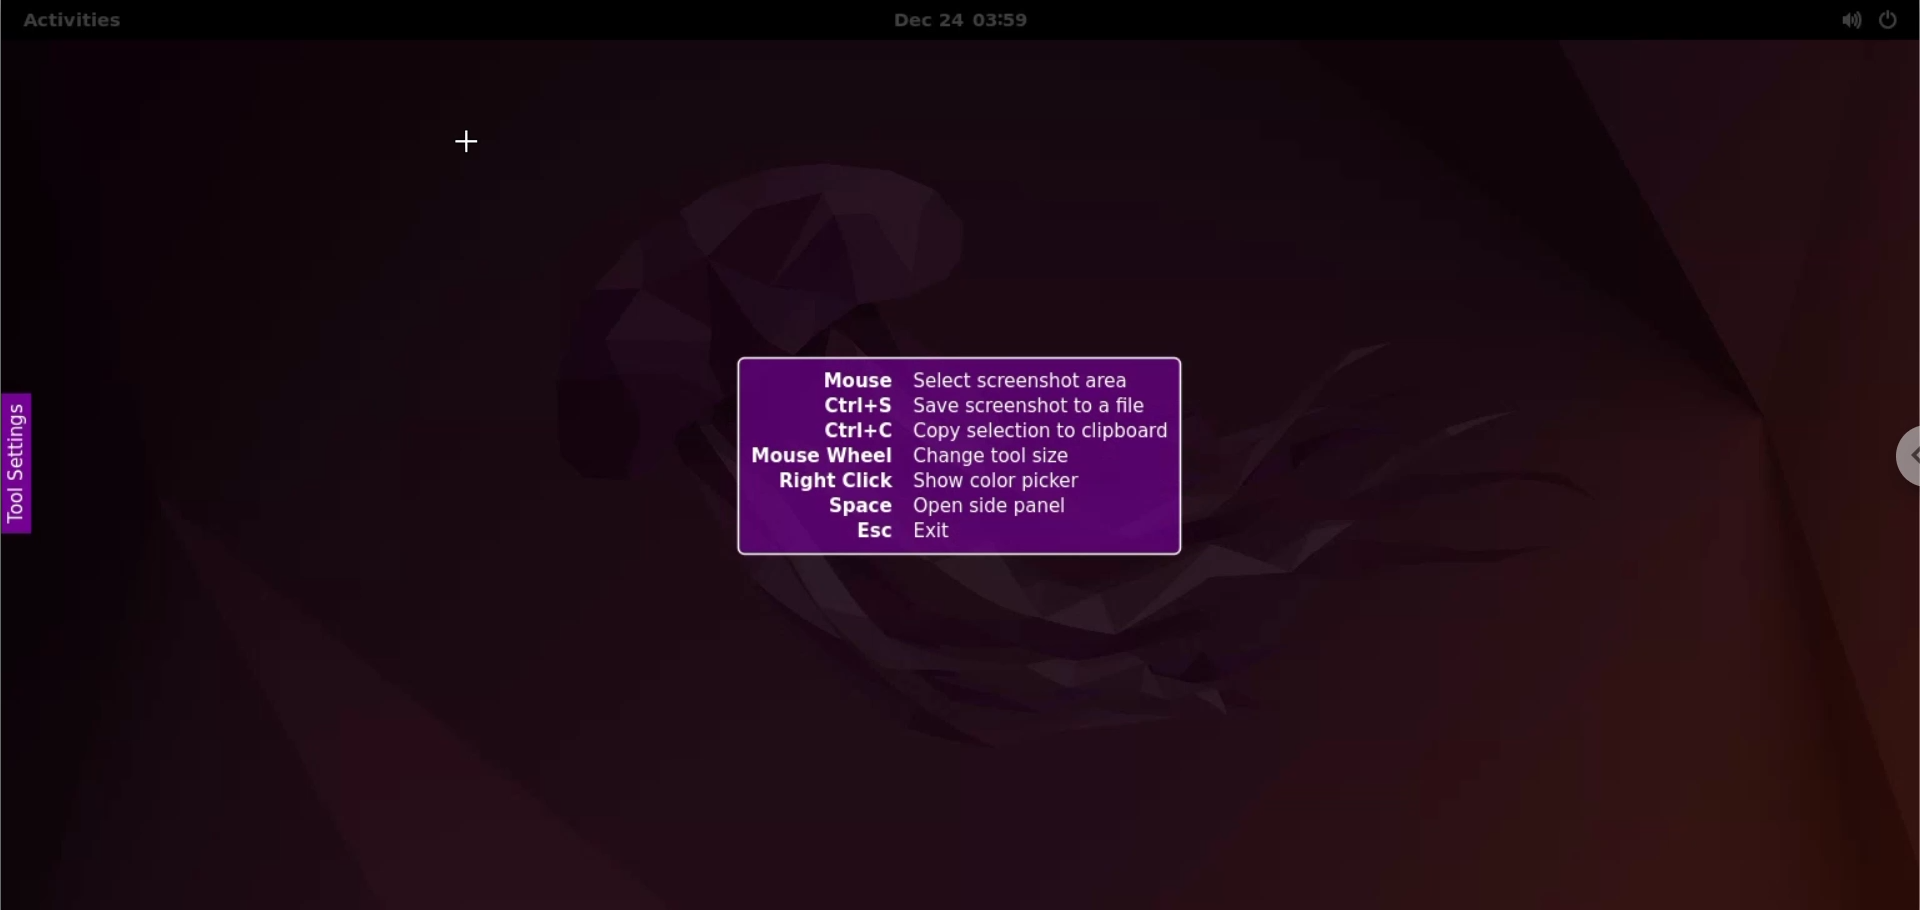 This screenshot has width=1920, height=910. What do you see at coordinates (464, 142) in the screenshot?
I see `cursor` at bounding box center [464, 142].